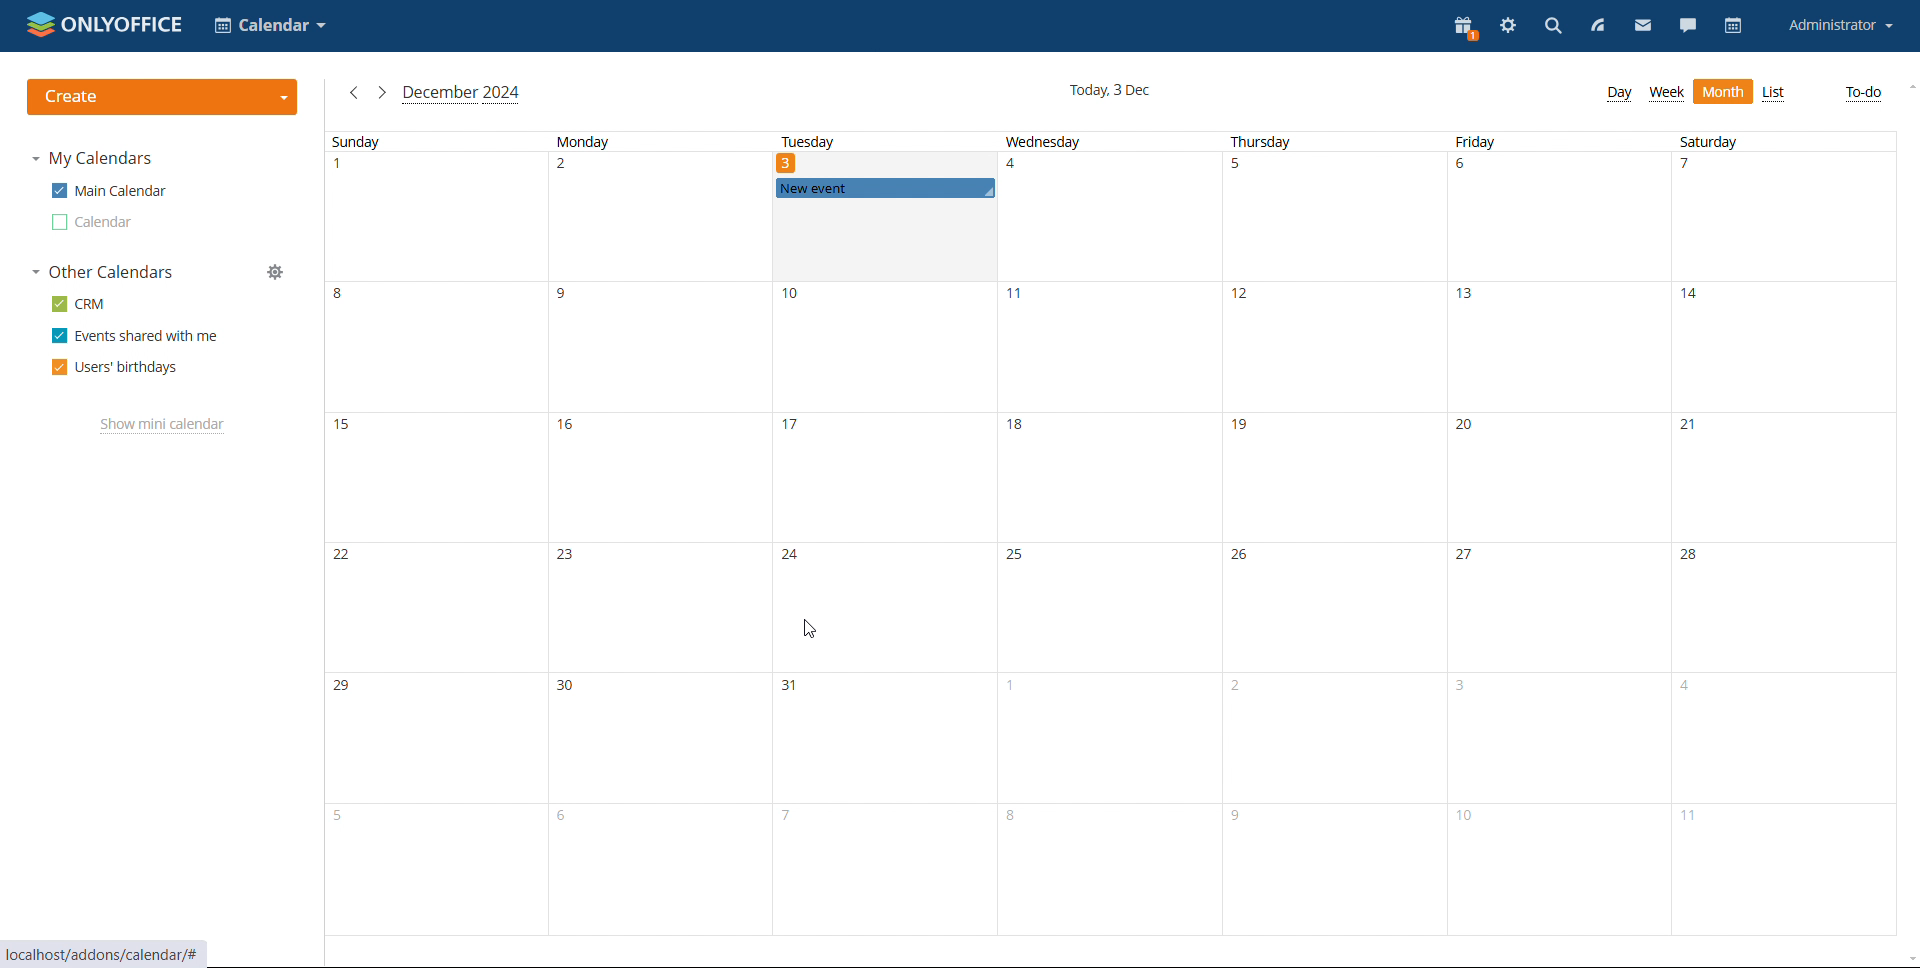 The height and width of the screenshot is (968, 1920). What do you see at coordinates (883, 241) in the screenshot?
I see `date` at bounding box center [883, 241].